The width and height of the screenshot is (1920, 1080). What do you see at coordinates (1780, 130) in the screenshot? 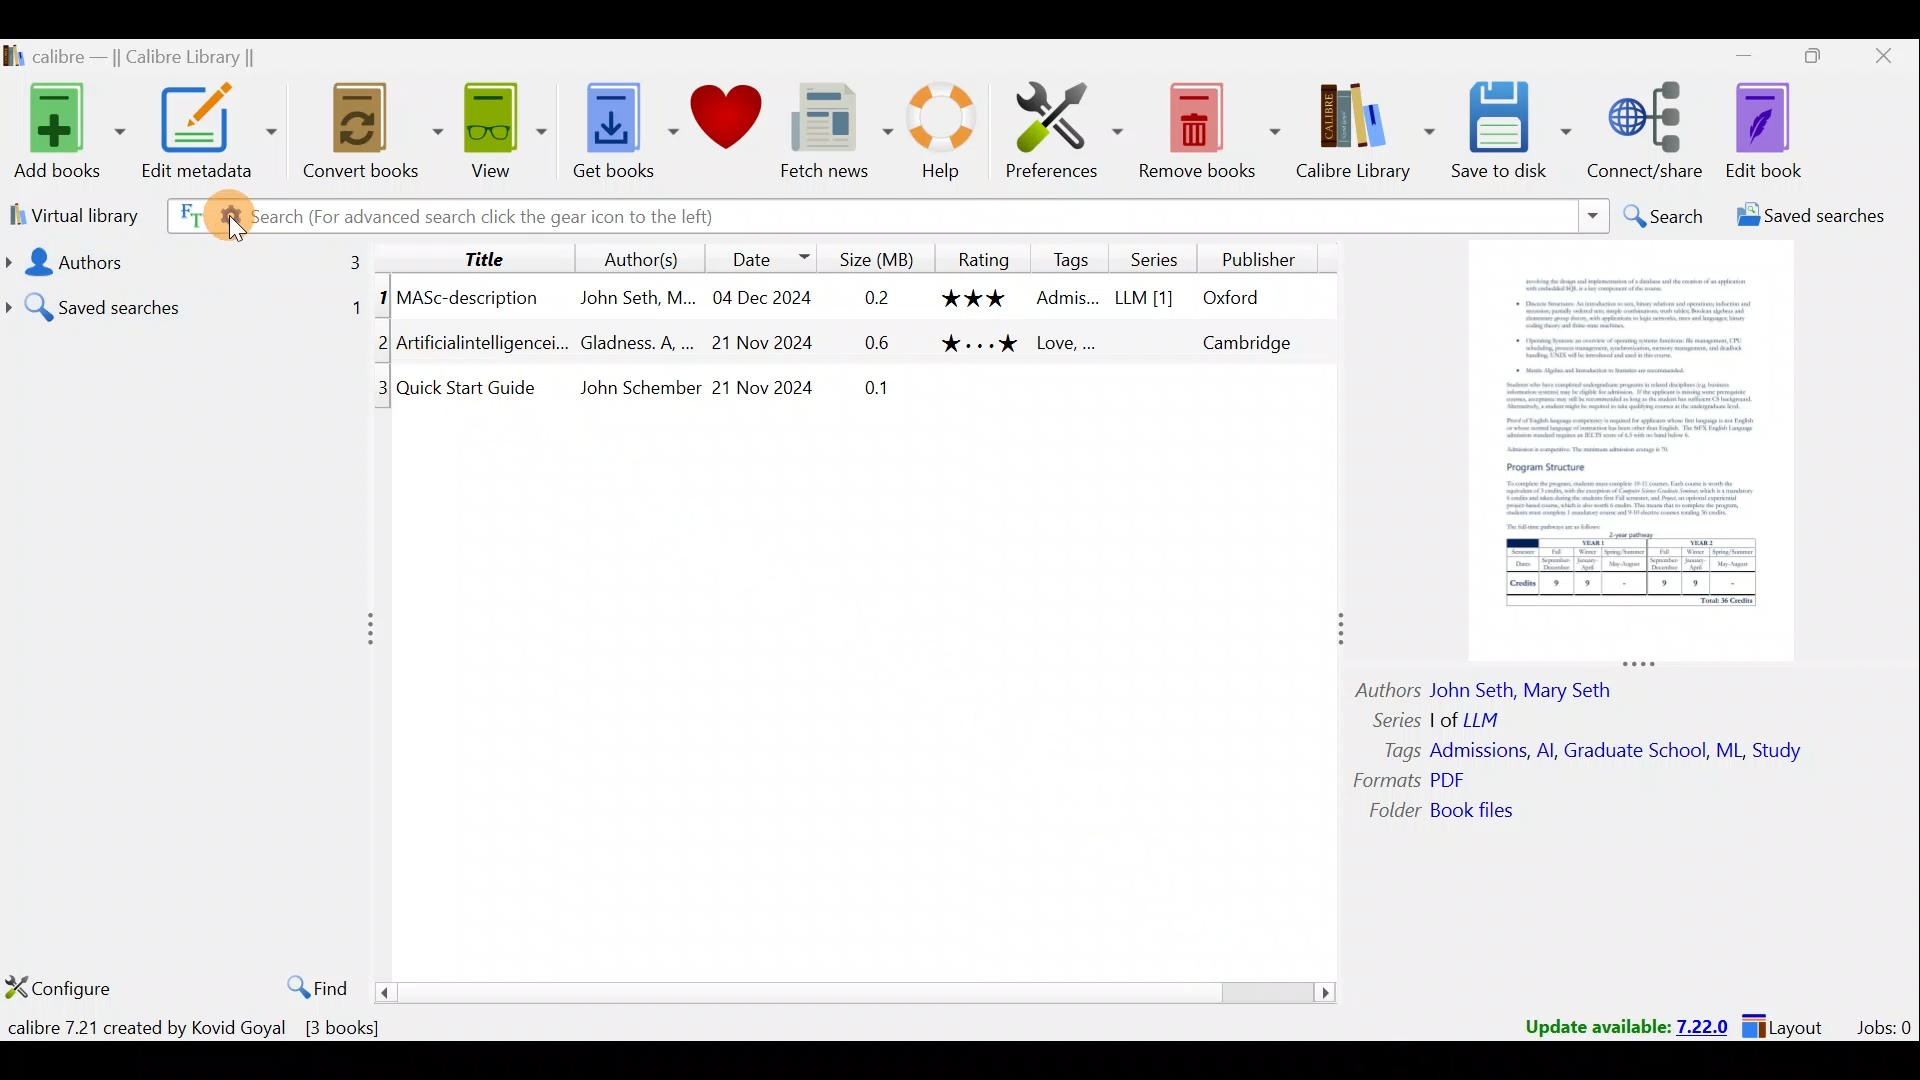
I see `Edit book` at bounding box center [1780, 130].